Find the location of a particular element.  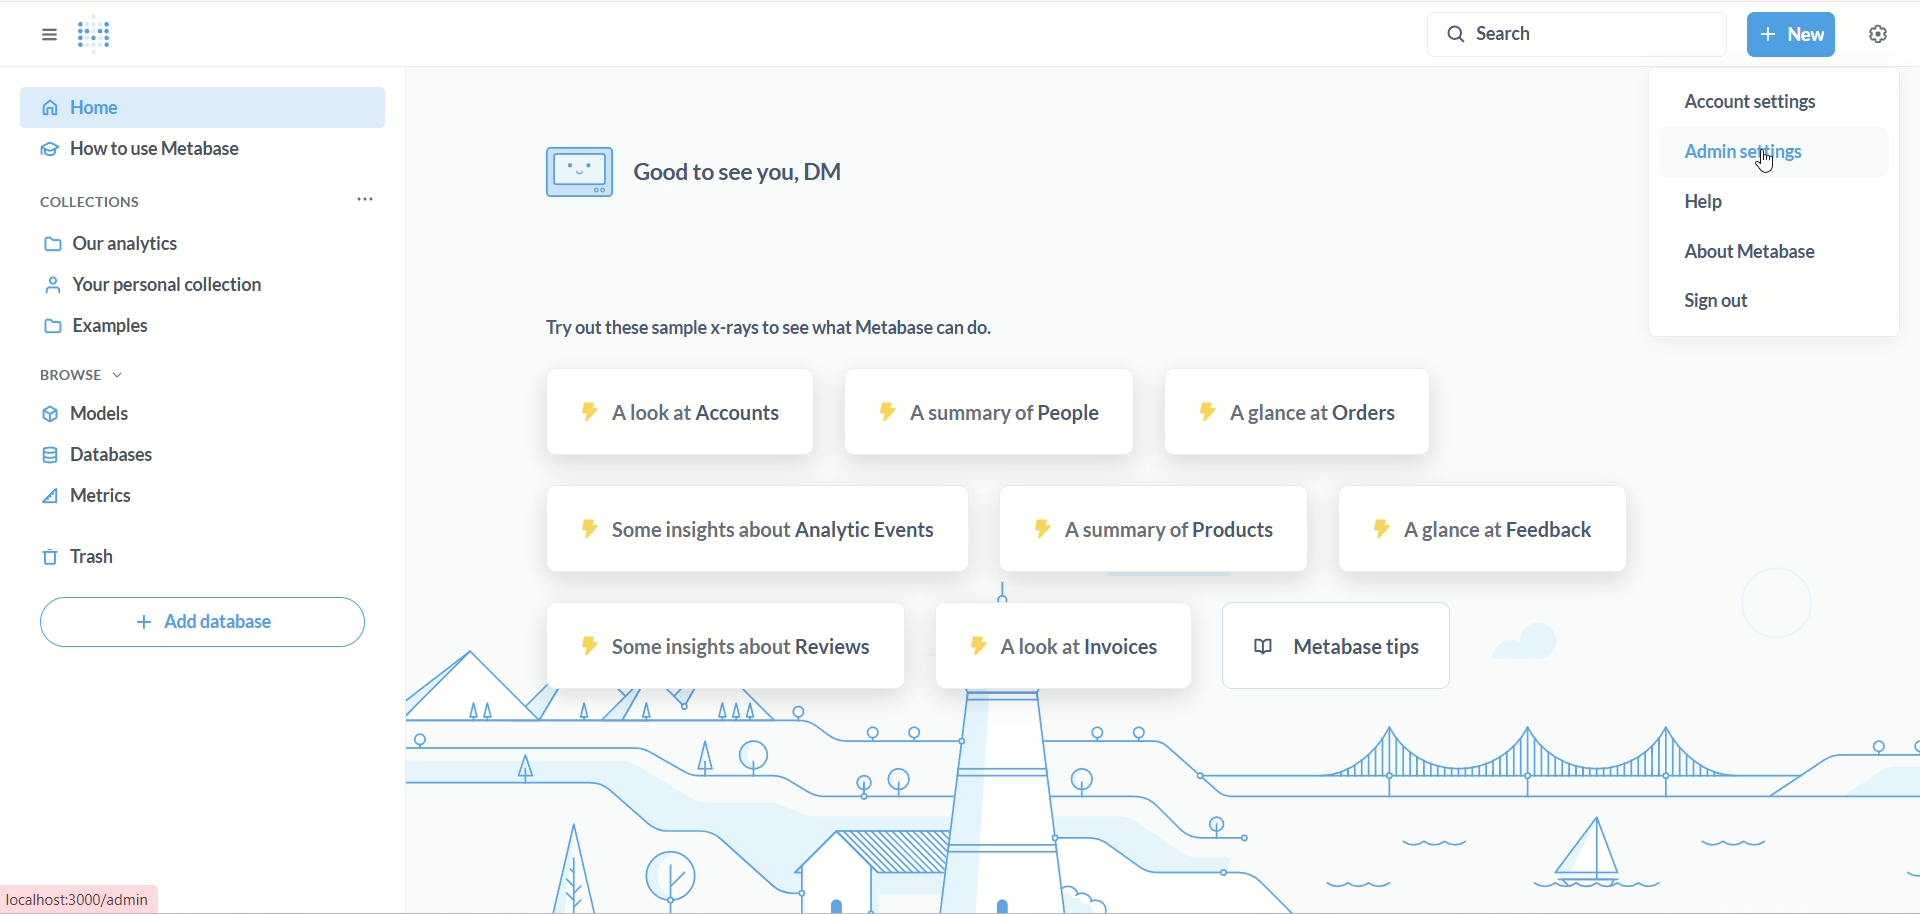

some insights about analytic events is located at coordinates (758, 528).